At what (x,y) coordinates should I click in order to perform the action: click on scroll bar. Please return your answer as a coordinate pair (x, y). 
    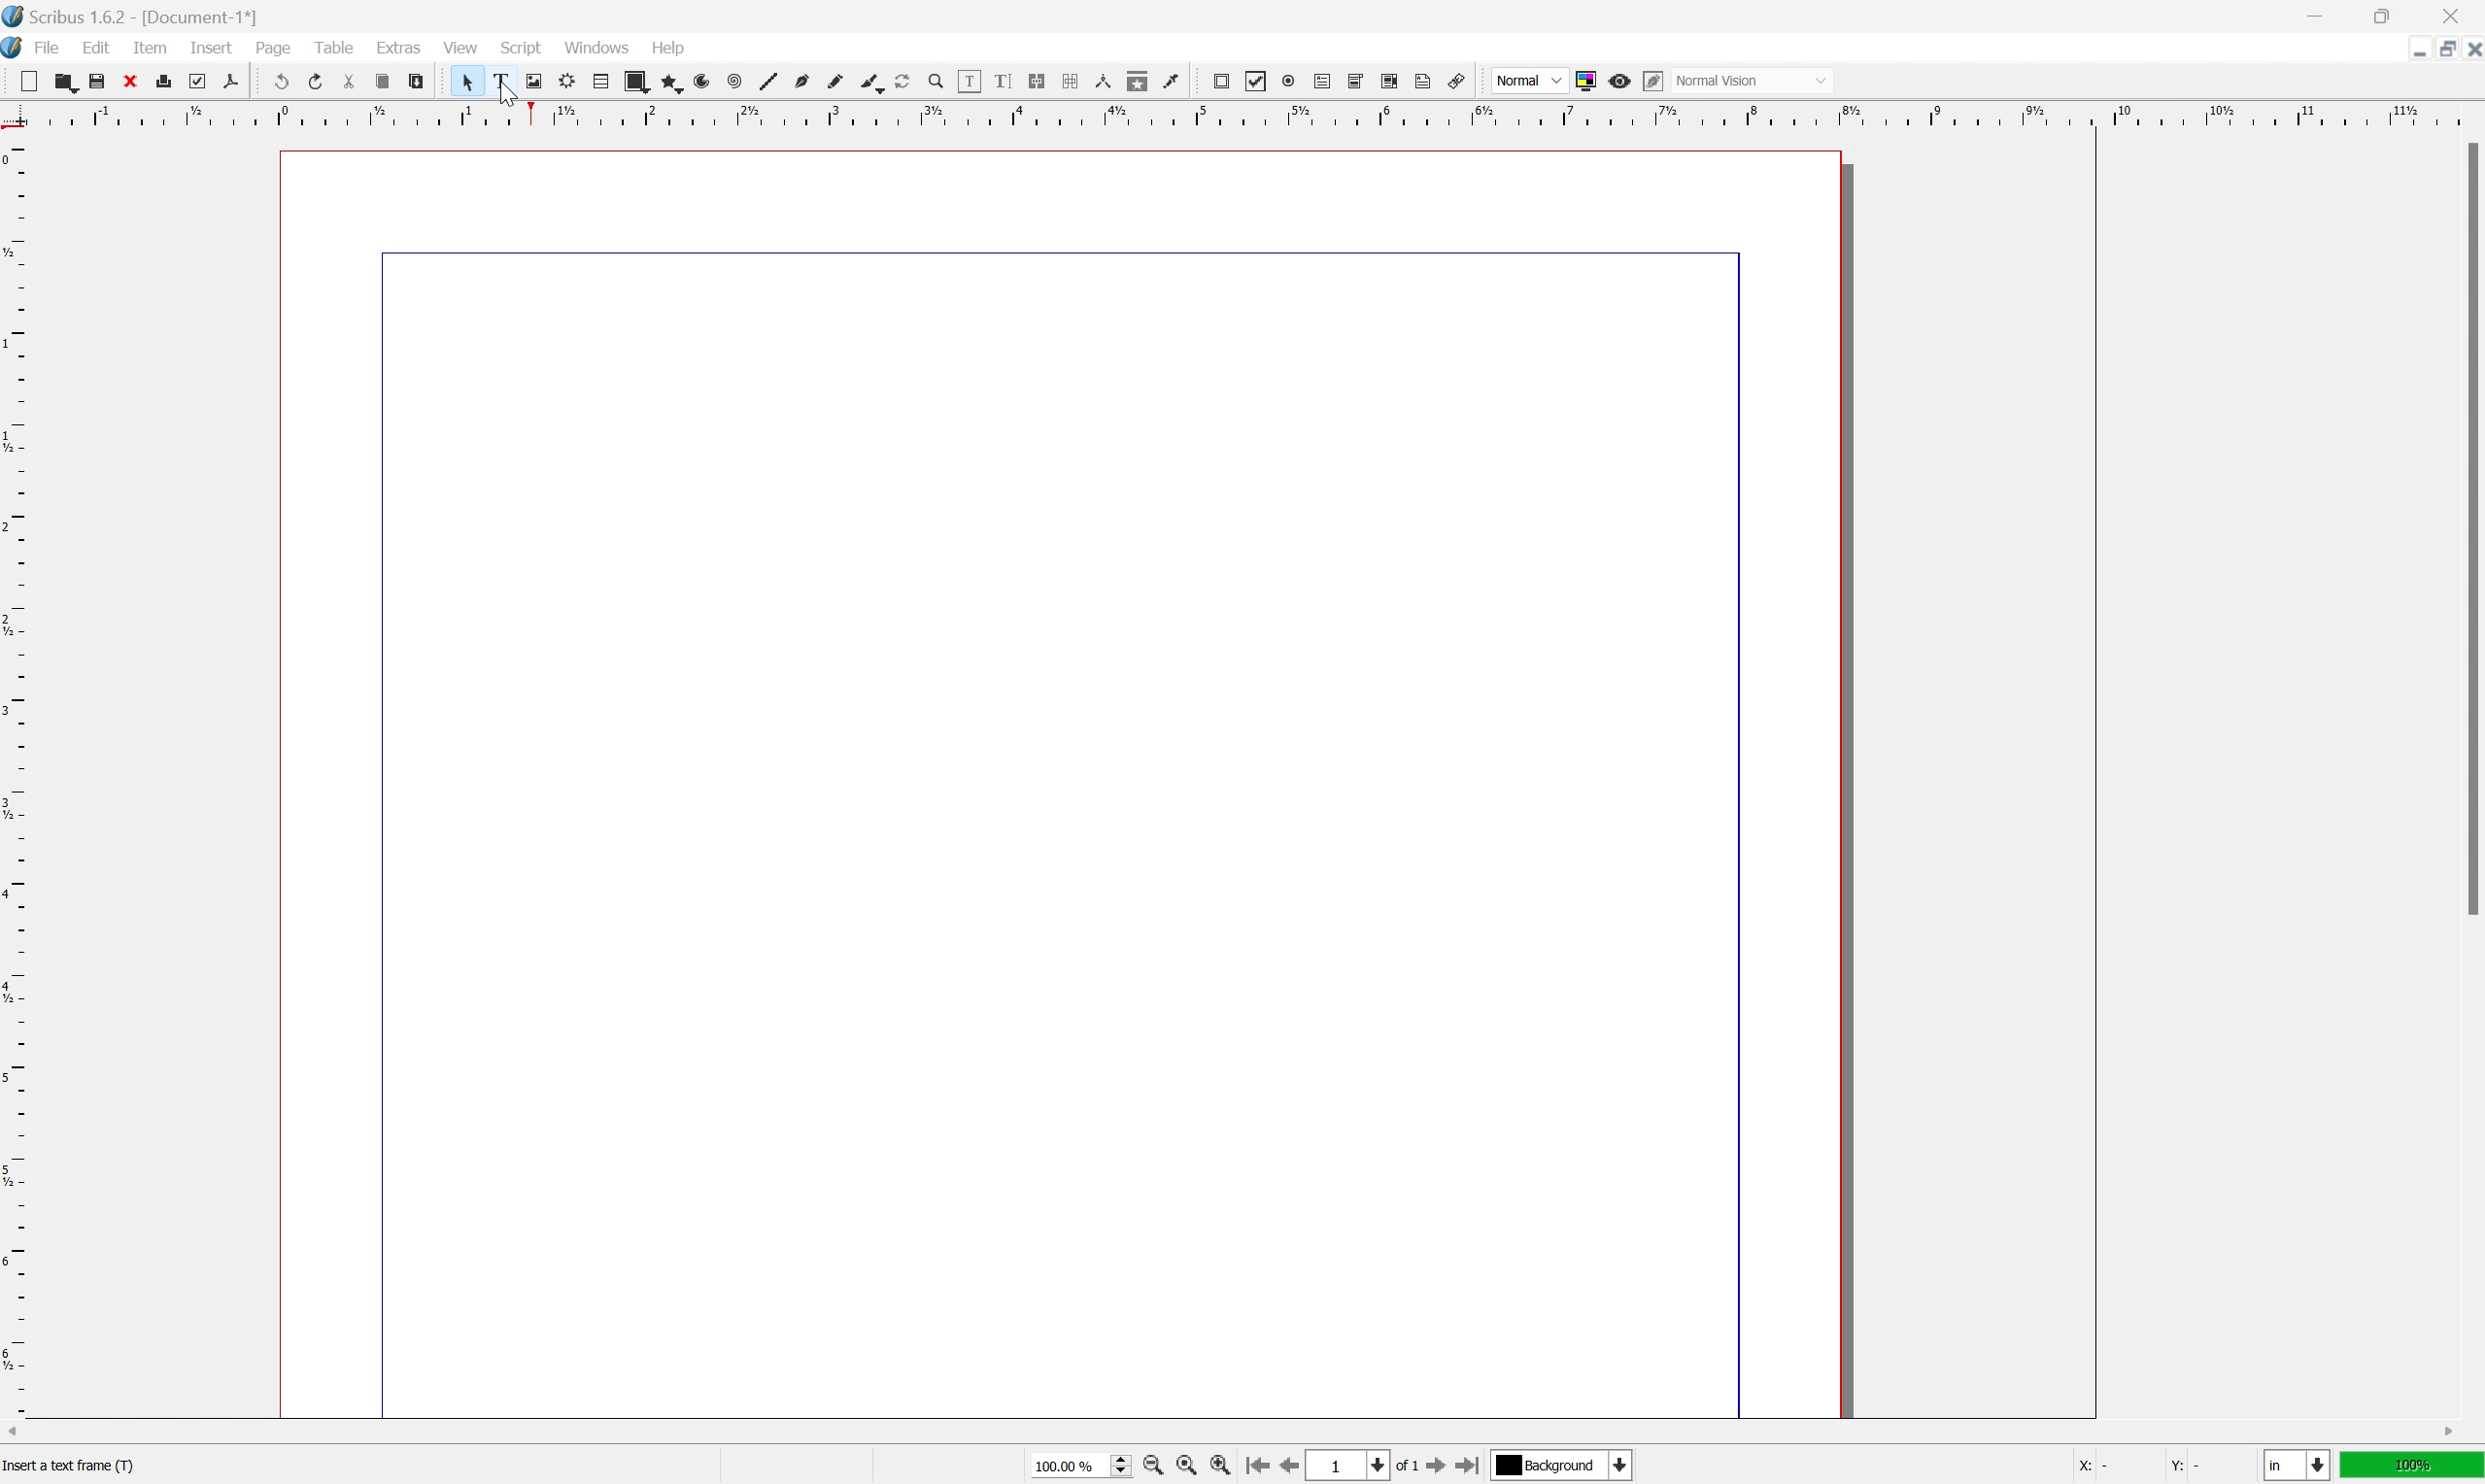
    Looking at the image, I should click on (2469, 529).